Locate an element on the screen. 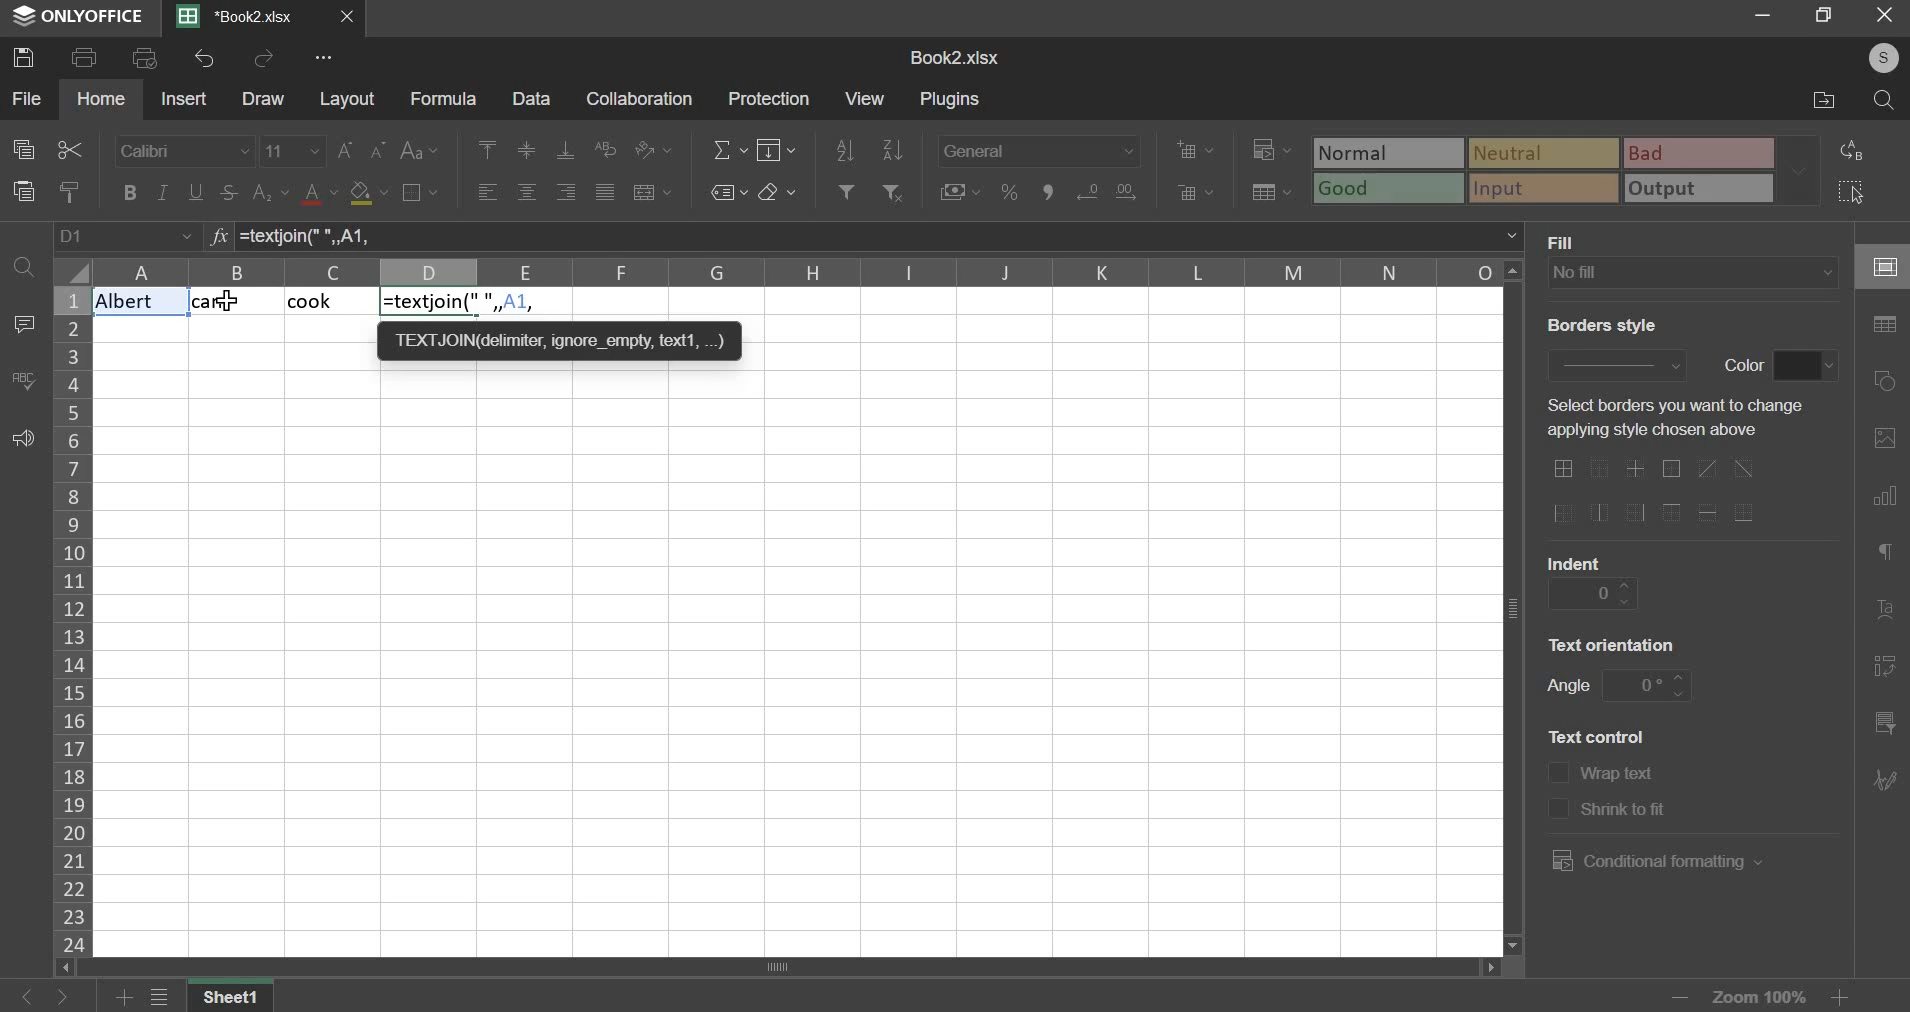  remove filter is located at coordinates (895, 191).